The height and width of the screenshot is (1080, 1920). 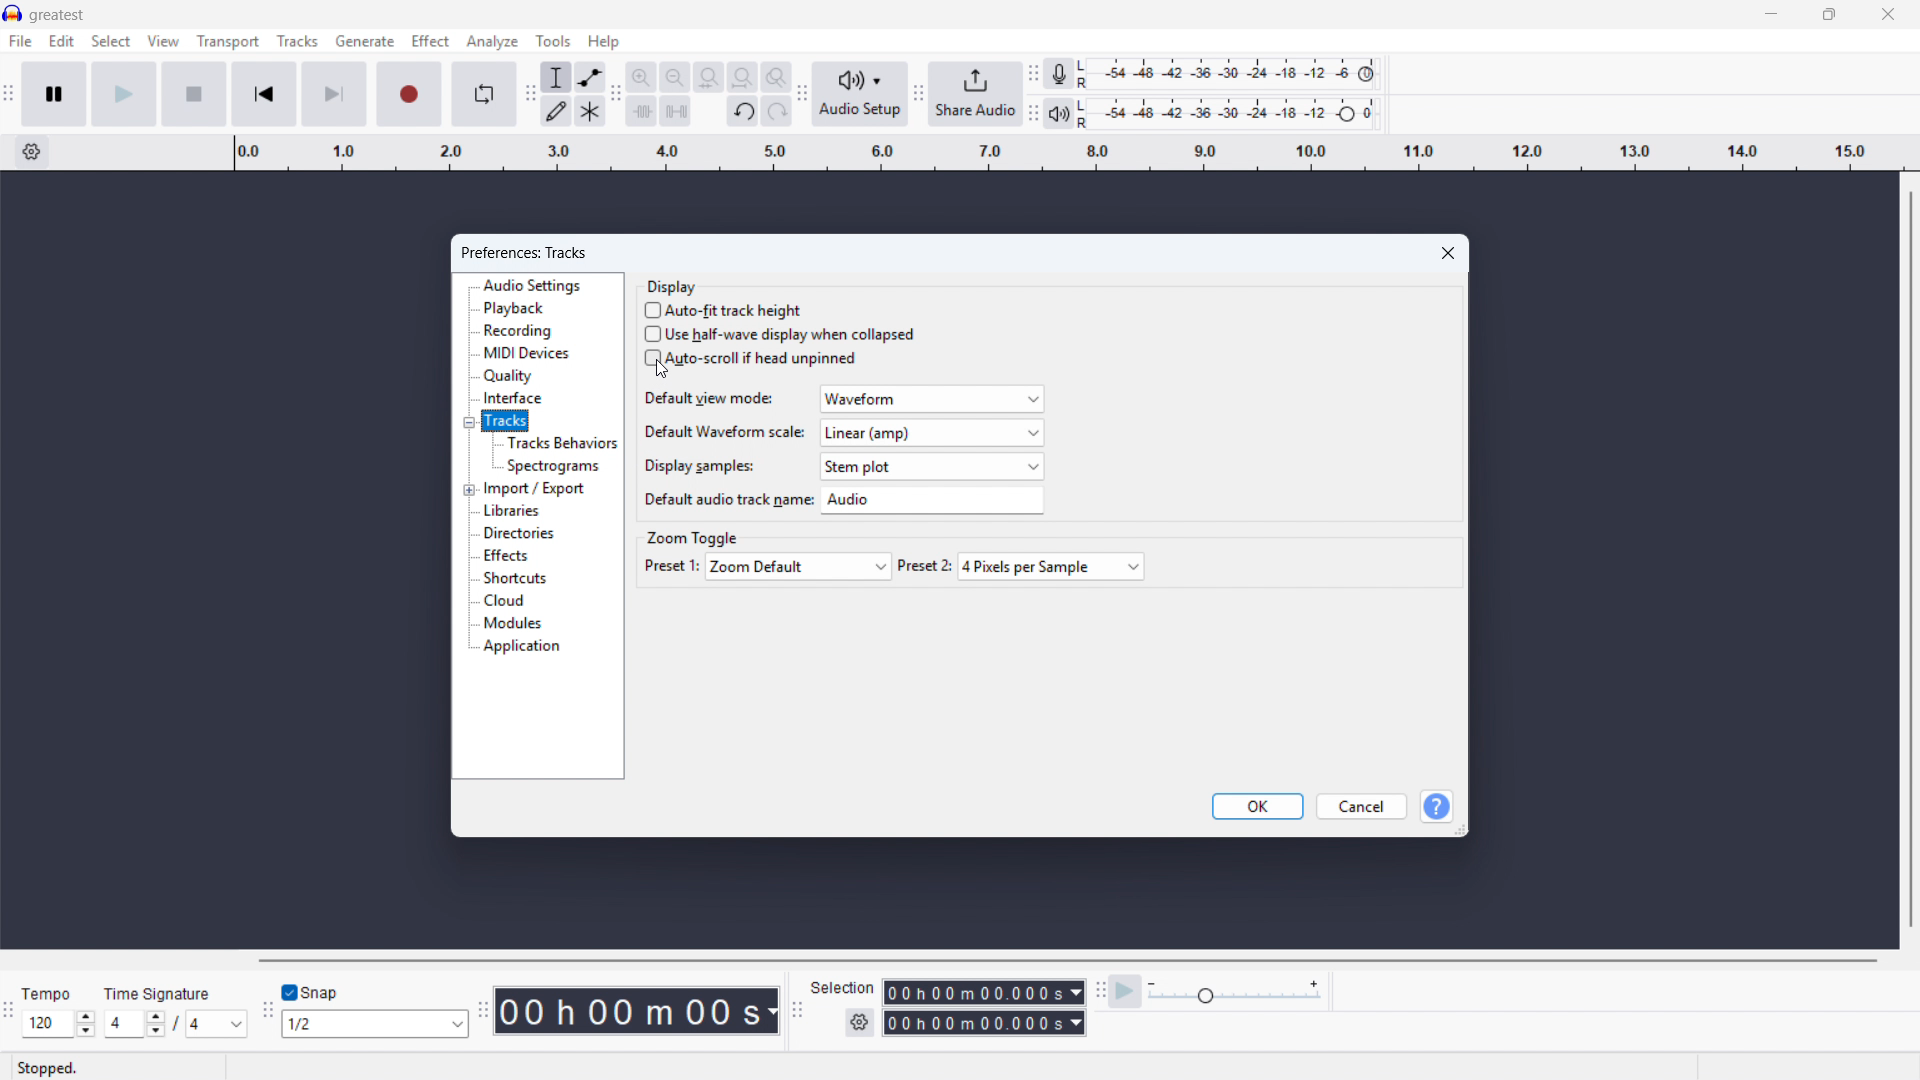 What do you see at coordinates (431, 41) in the screenshot?
I see `effect ` at bounding box center [431, 41].